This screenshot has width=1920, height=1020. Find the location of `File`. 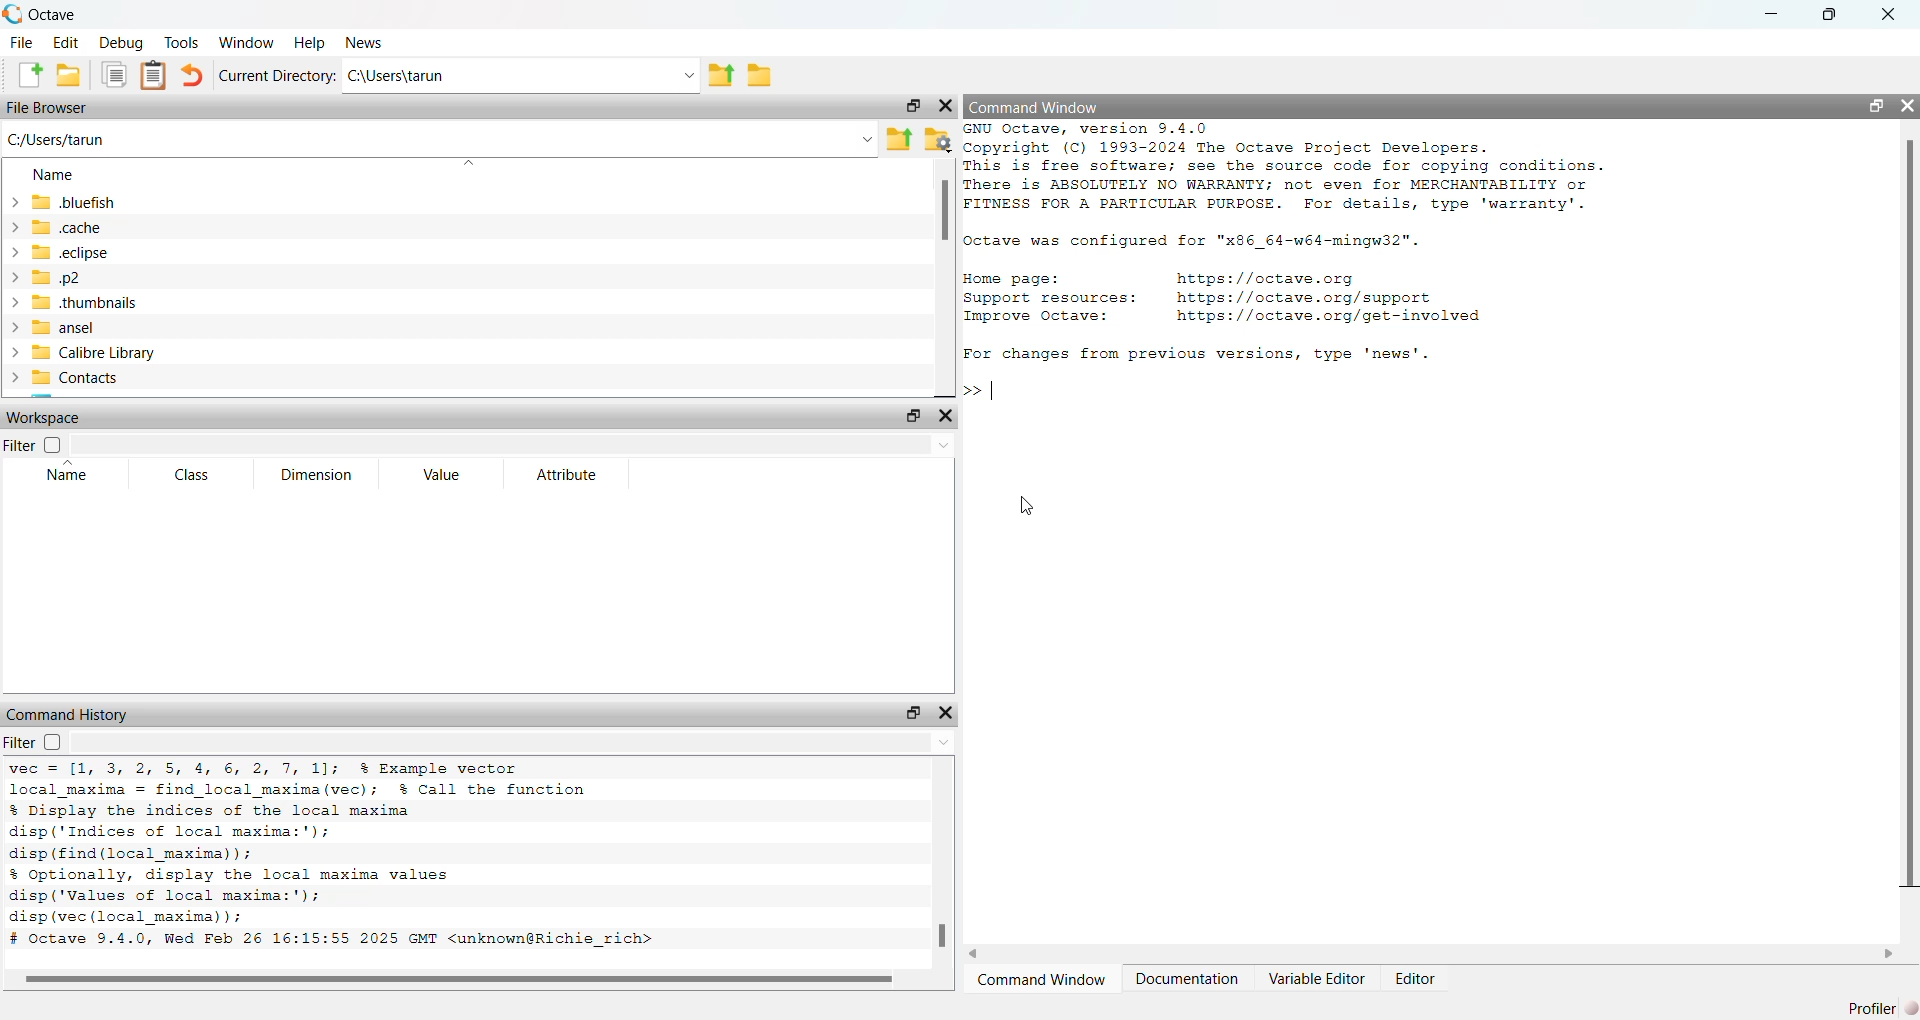

File is located at coordinates (23, 42).